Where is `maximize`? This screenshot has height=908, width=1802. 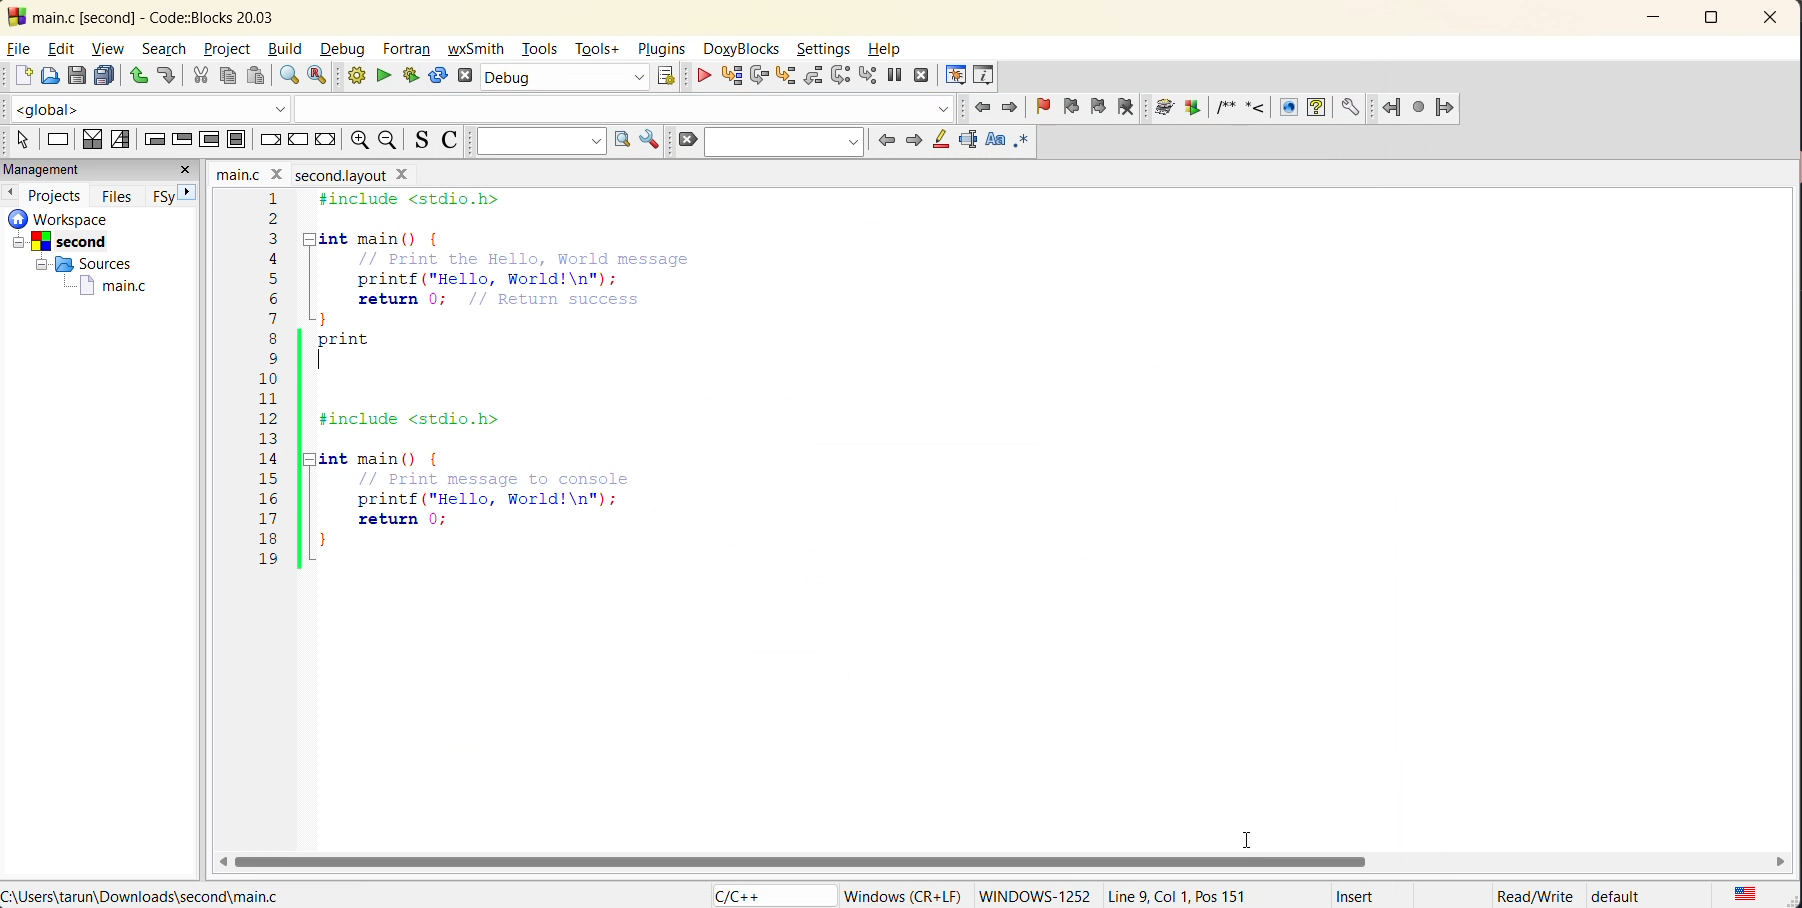 maximize is located at coordinates (1718, 21).